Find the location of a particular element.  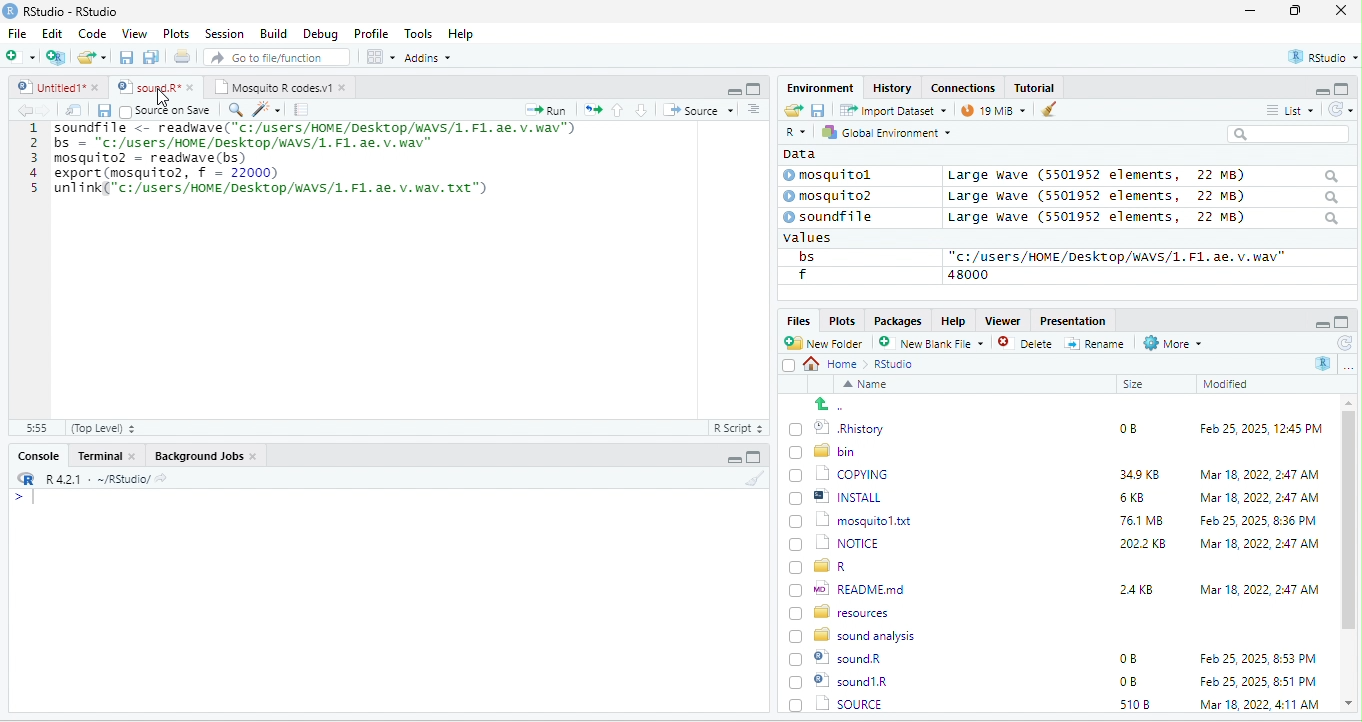

=] Rename is located at coordinates (1096, 343).